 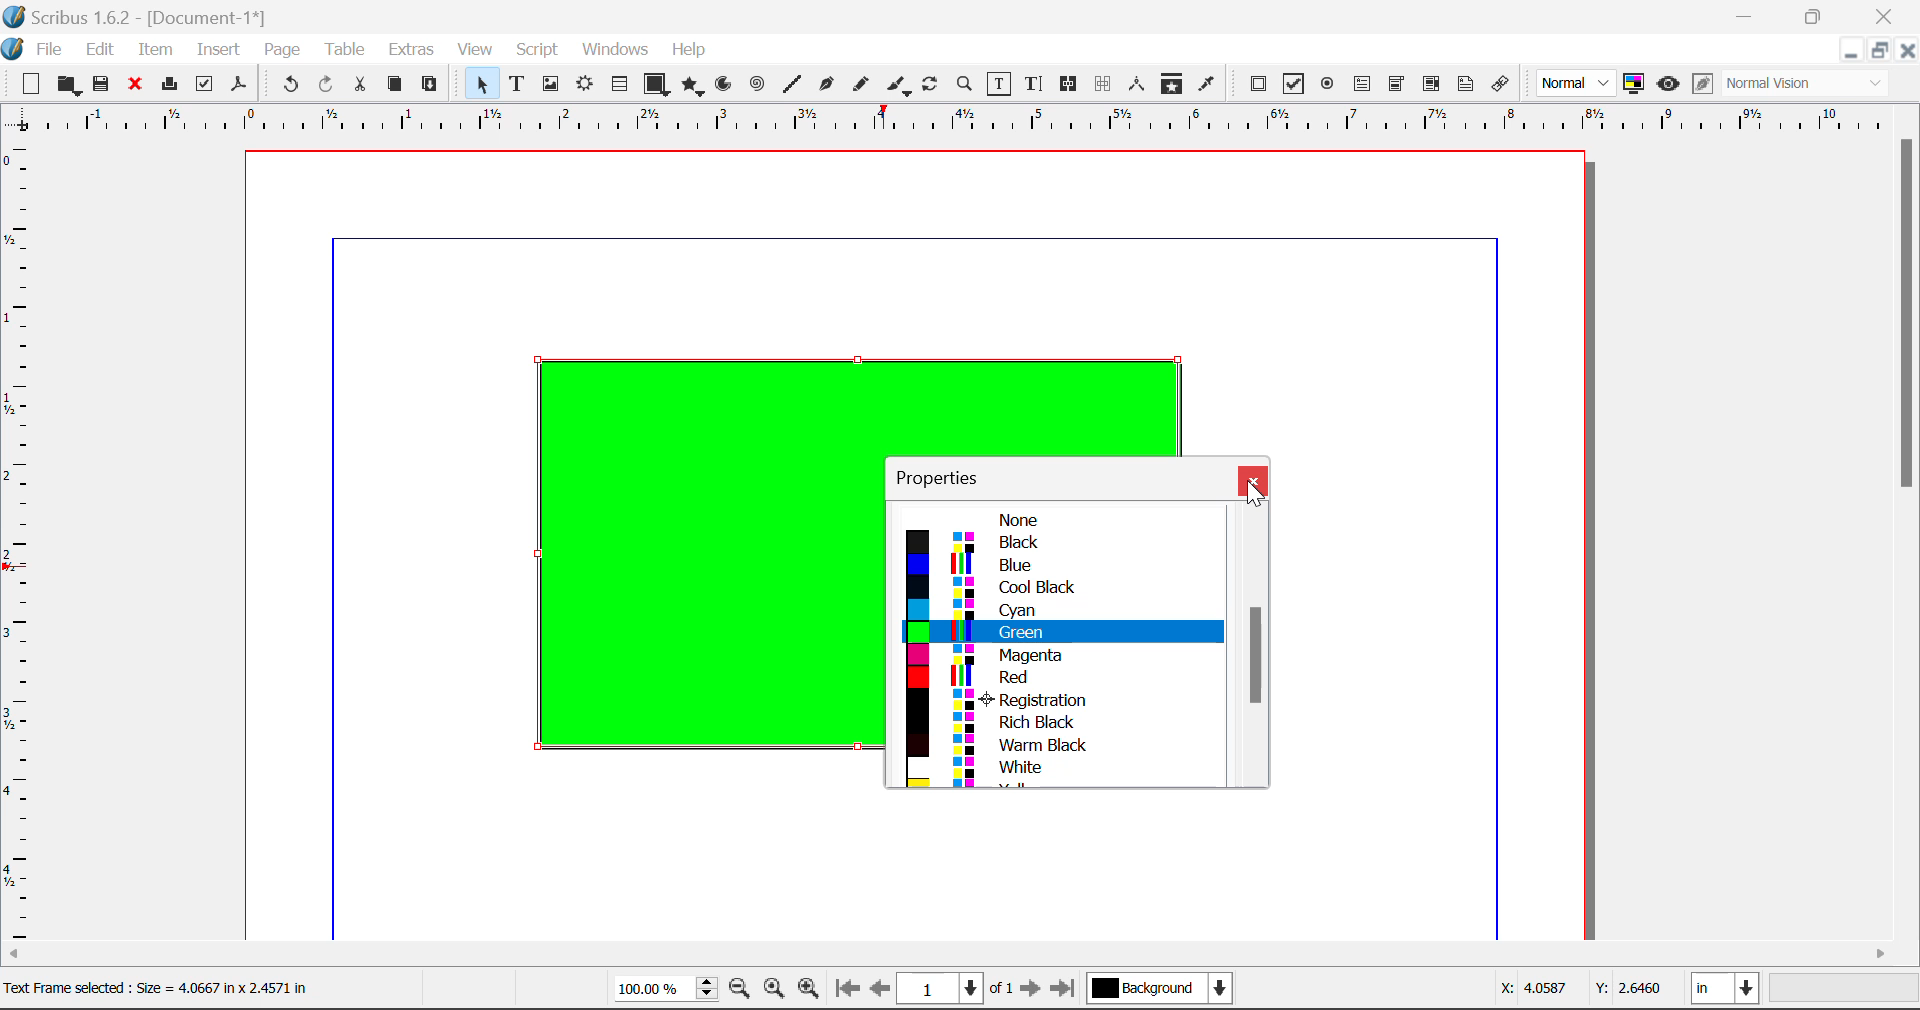 What do you see at coordinates (1207, 83) in the screenshot?
I see `Eyedropper` at bounding box center [1207, 83].